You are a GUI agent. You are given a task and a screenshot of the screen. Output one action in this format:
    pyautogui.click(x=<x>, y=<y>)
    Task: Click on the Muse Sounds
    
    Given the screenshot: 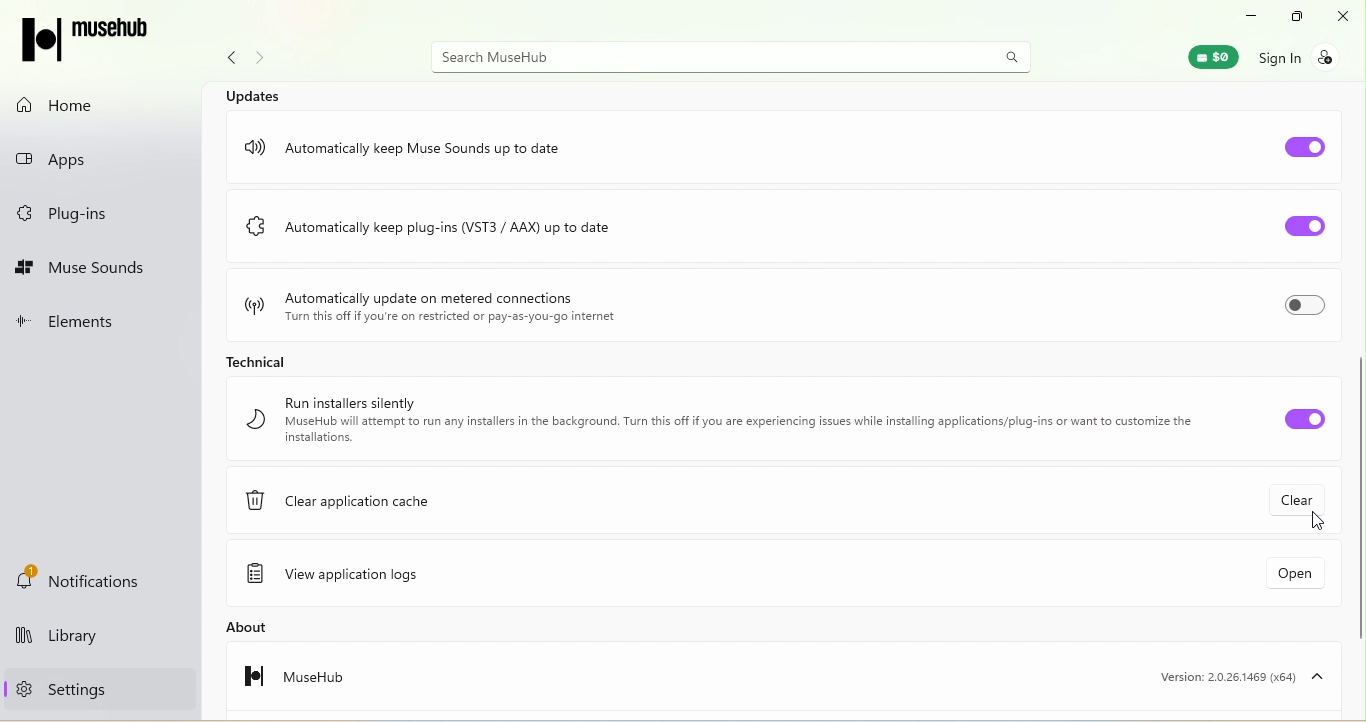 What is the action you would take?
    pyautogui.click(x=83, y=269)
    